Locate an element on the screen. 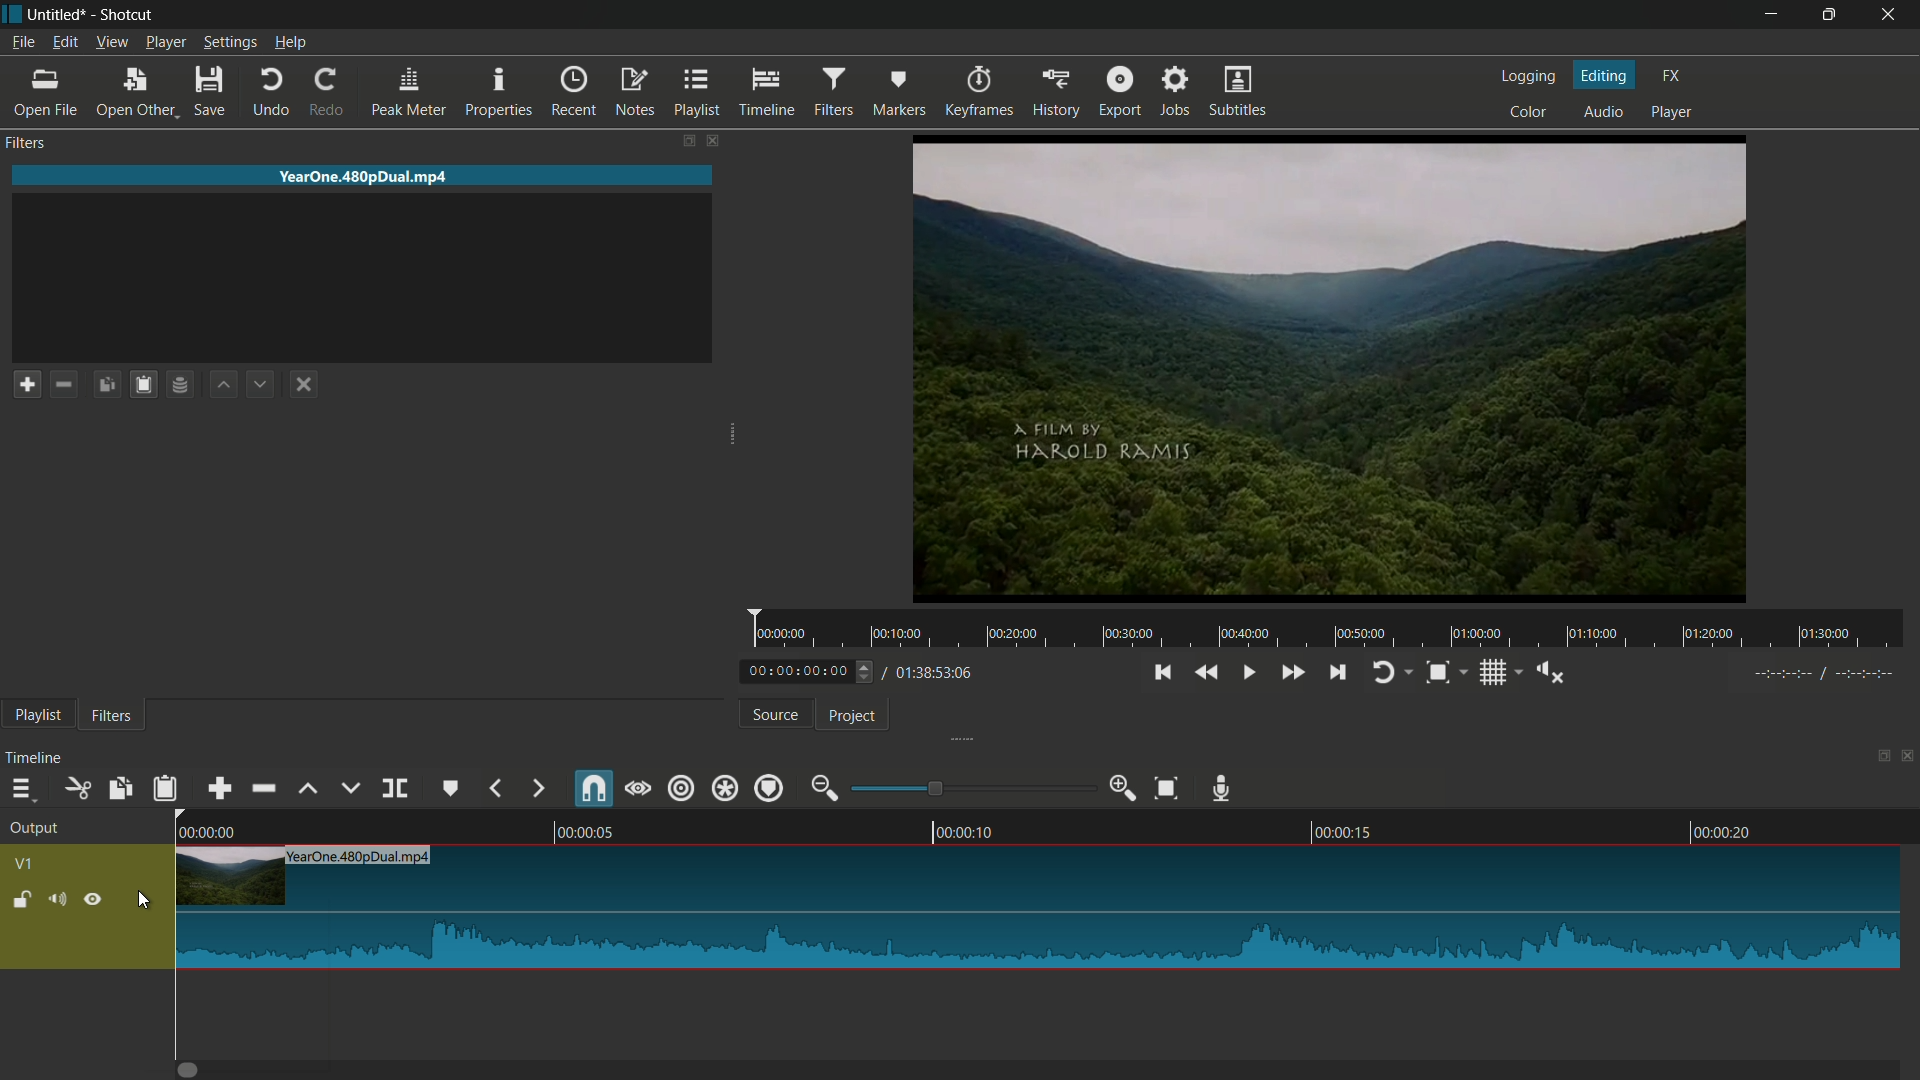  file menu is located at coordinates (22, 44).